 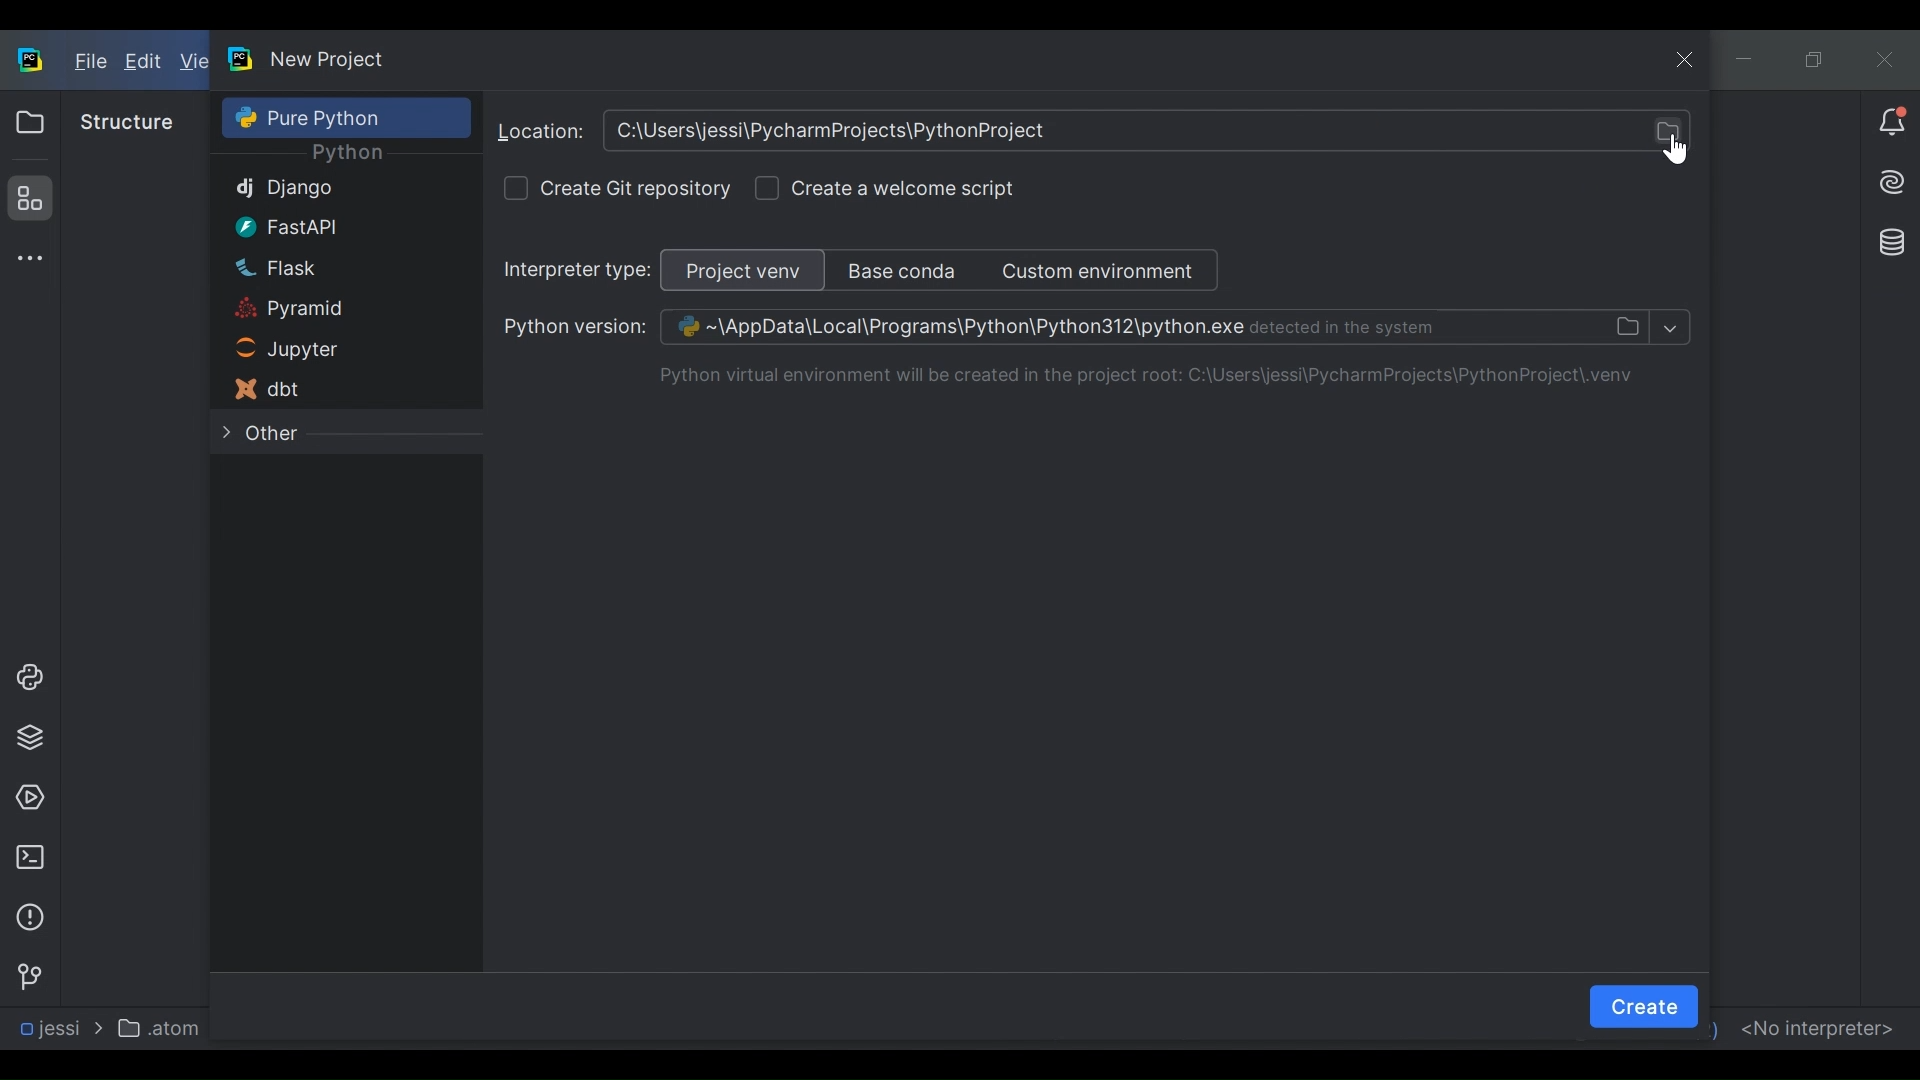 I want to click on More tool window, so click(x=26, y=258).